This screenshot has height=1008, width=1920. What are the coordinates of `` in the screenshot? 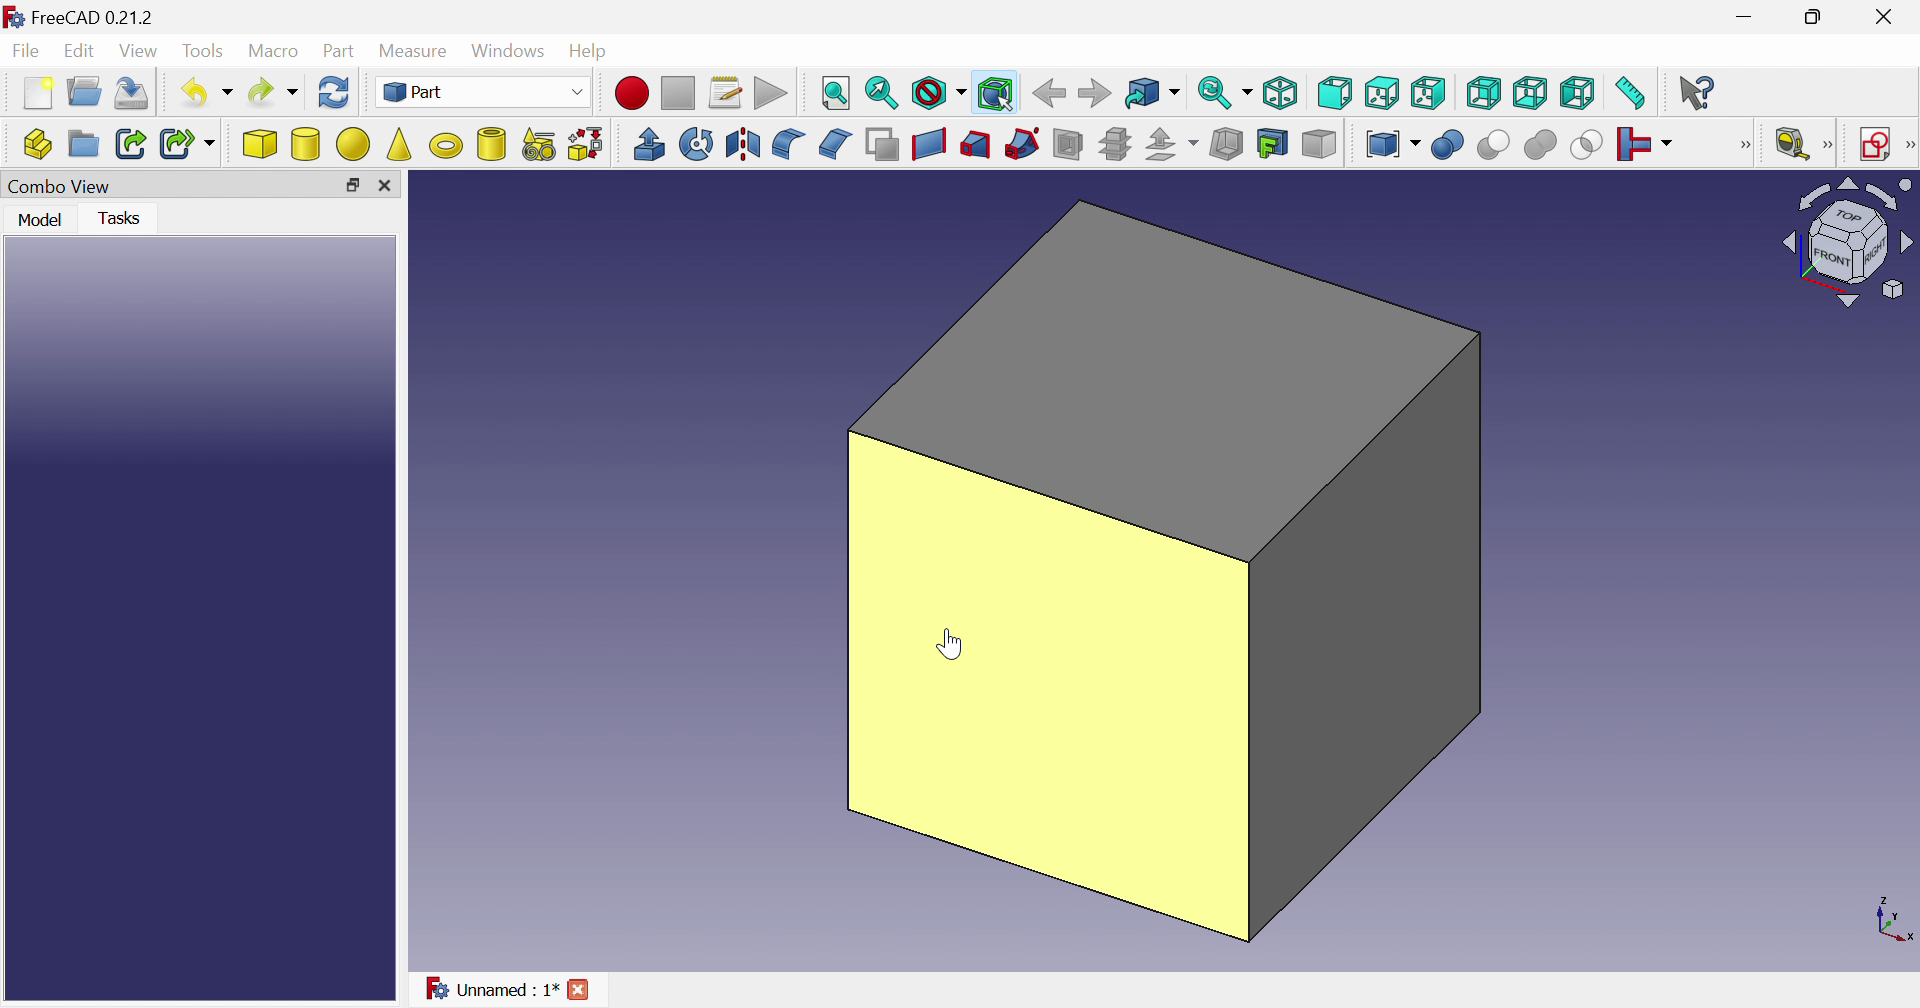 It's located at (1117, 144).